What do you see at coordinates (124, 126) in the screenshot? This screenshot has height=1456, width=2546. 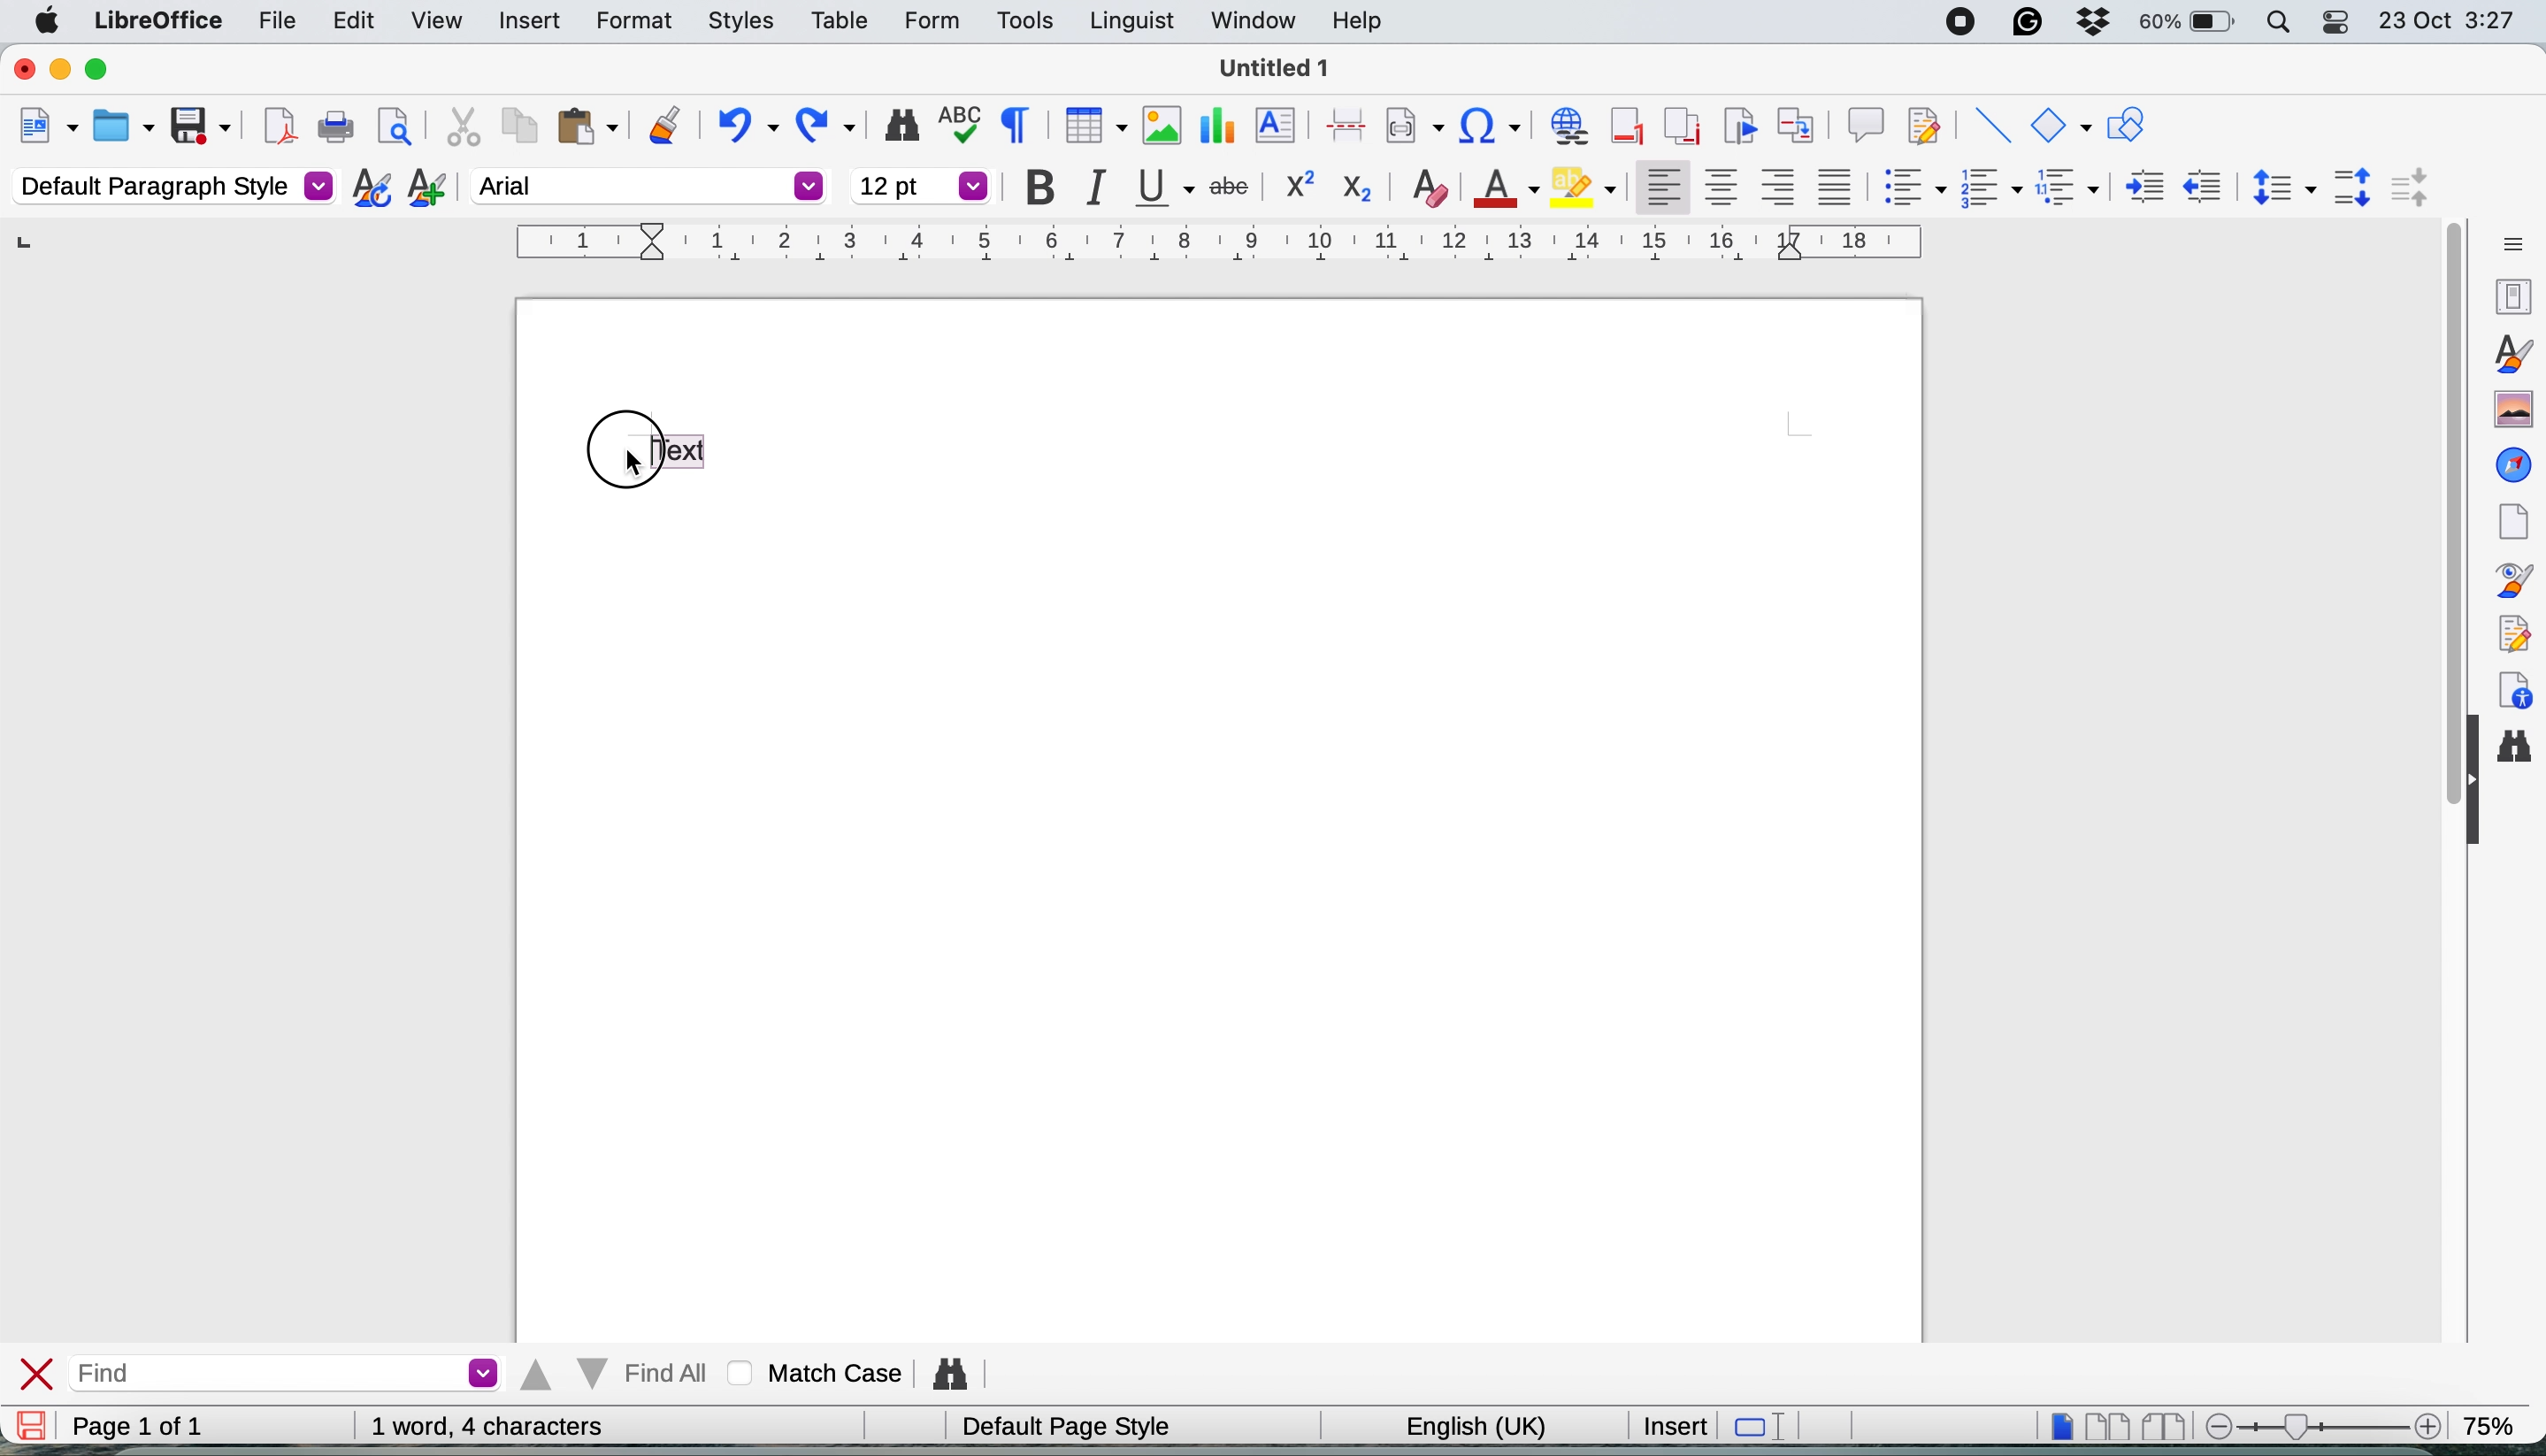 I see `open` at bounding box center [124, 126].